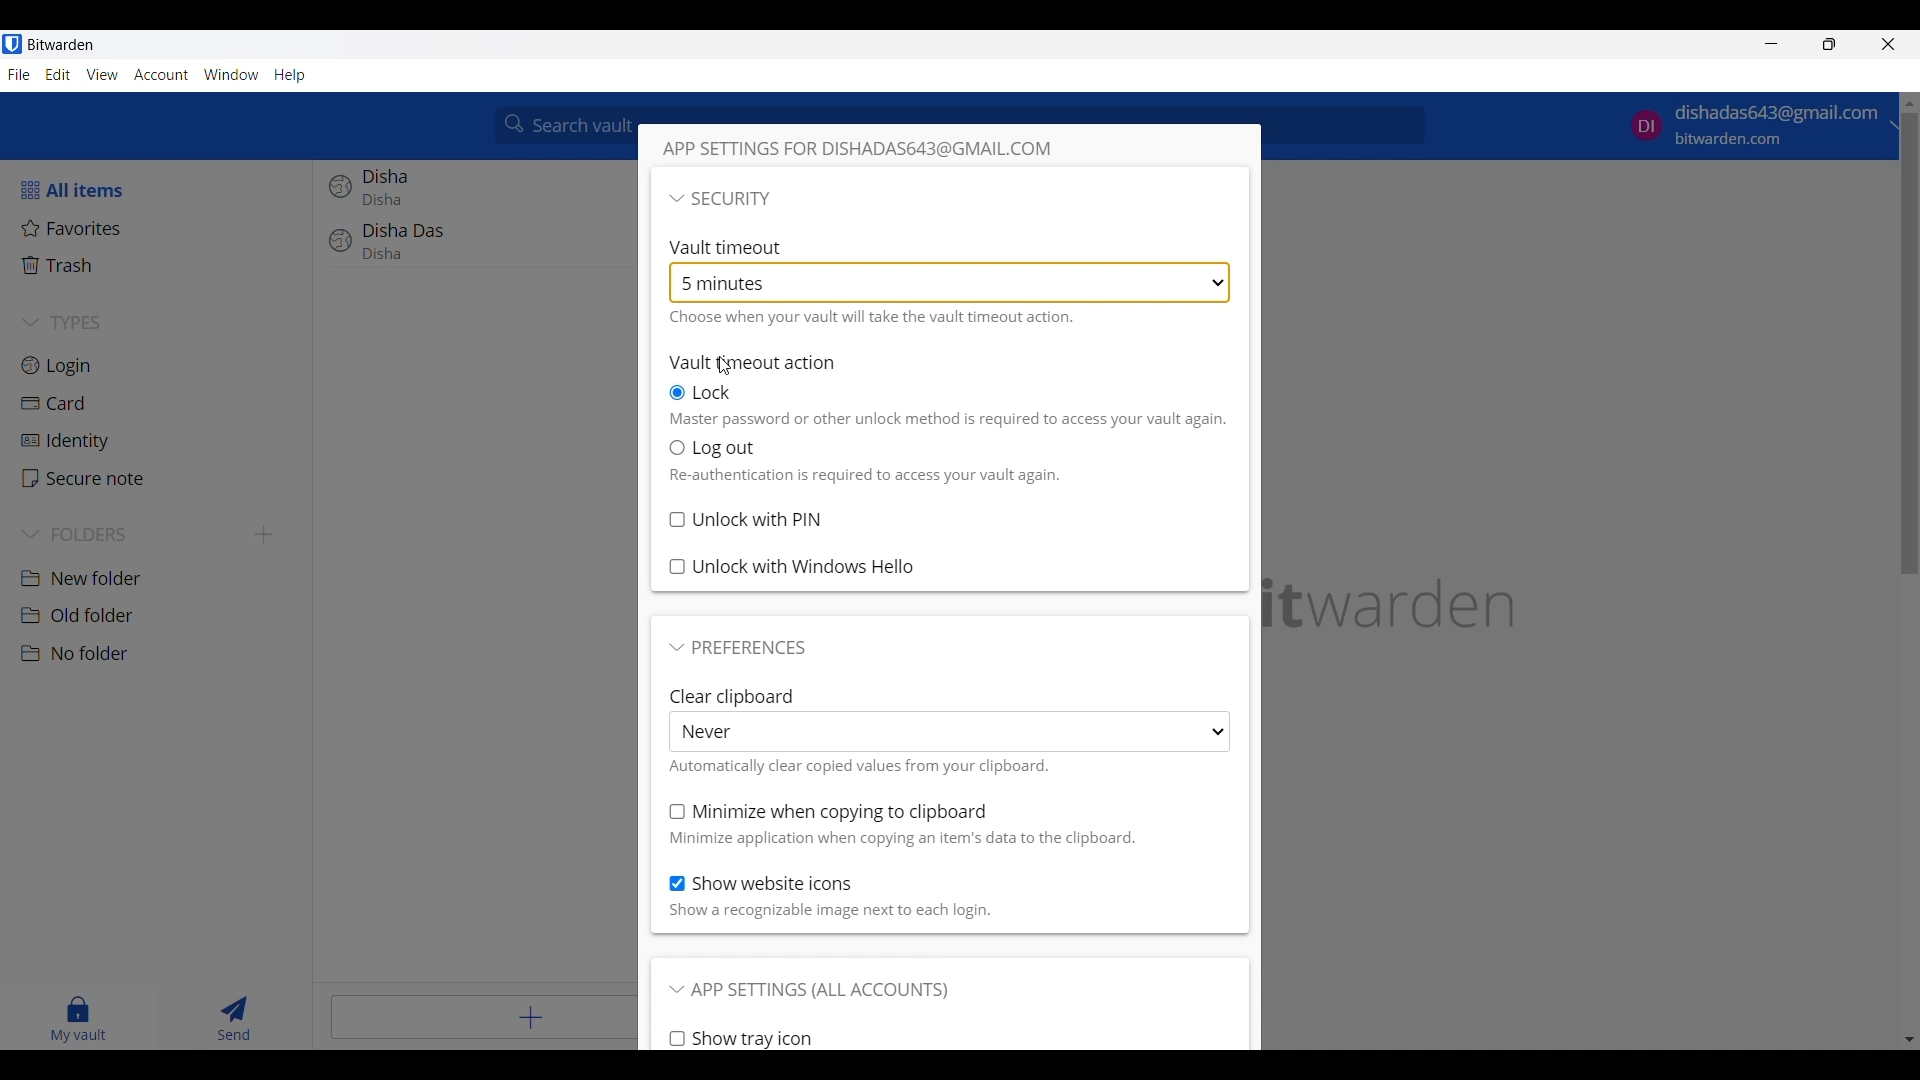 The width and height of the screenshot is (1920, 1080). I want to click on Card, so click(161, 404).